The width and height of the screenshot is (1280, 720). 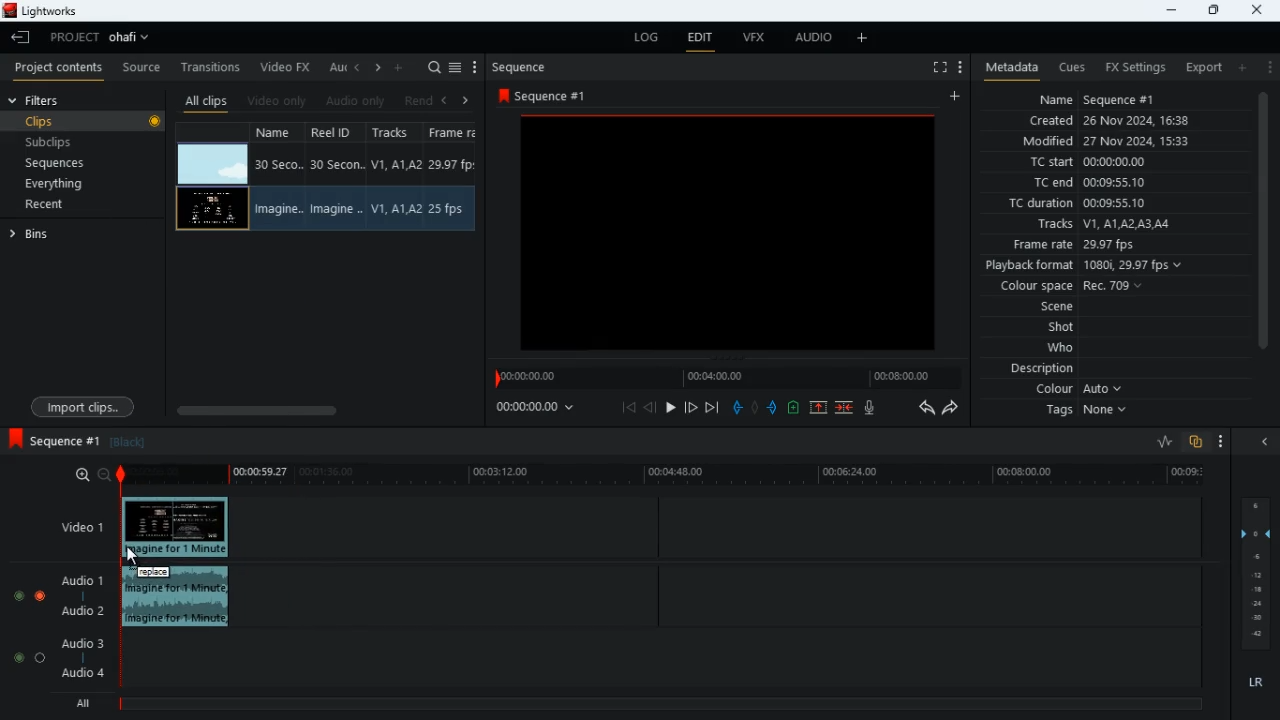 What do you see at coordinates (960, 65) in the screenshot?
I see `menu` at bounding box center [960, 65].